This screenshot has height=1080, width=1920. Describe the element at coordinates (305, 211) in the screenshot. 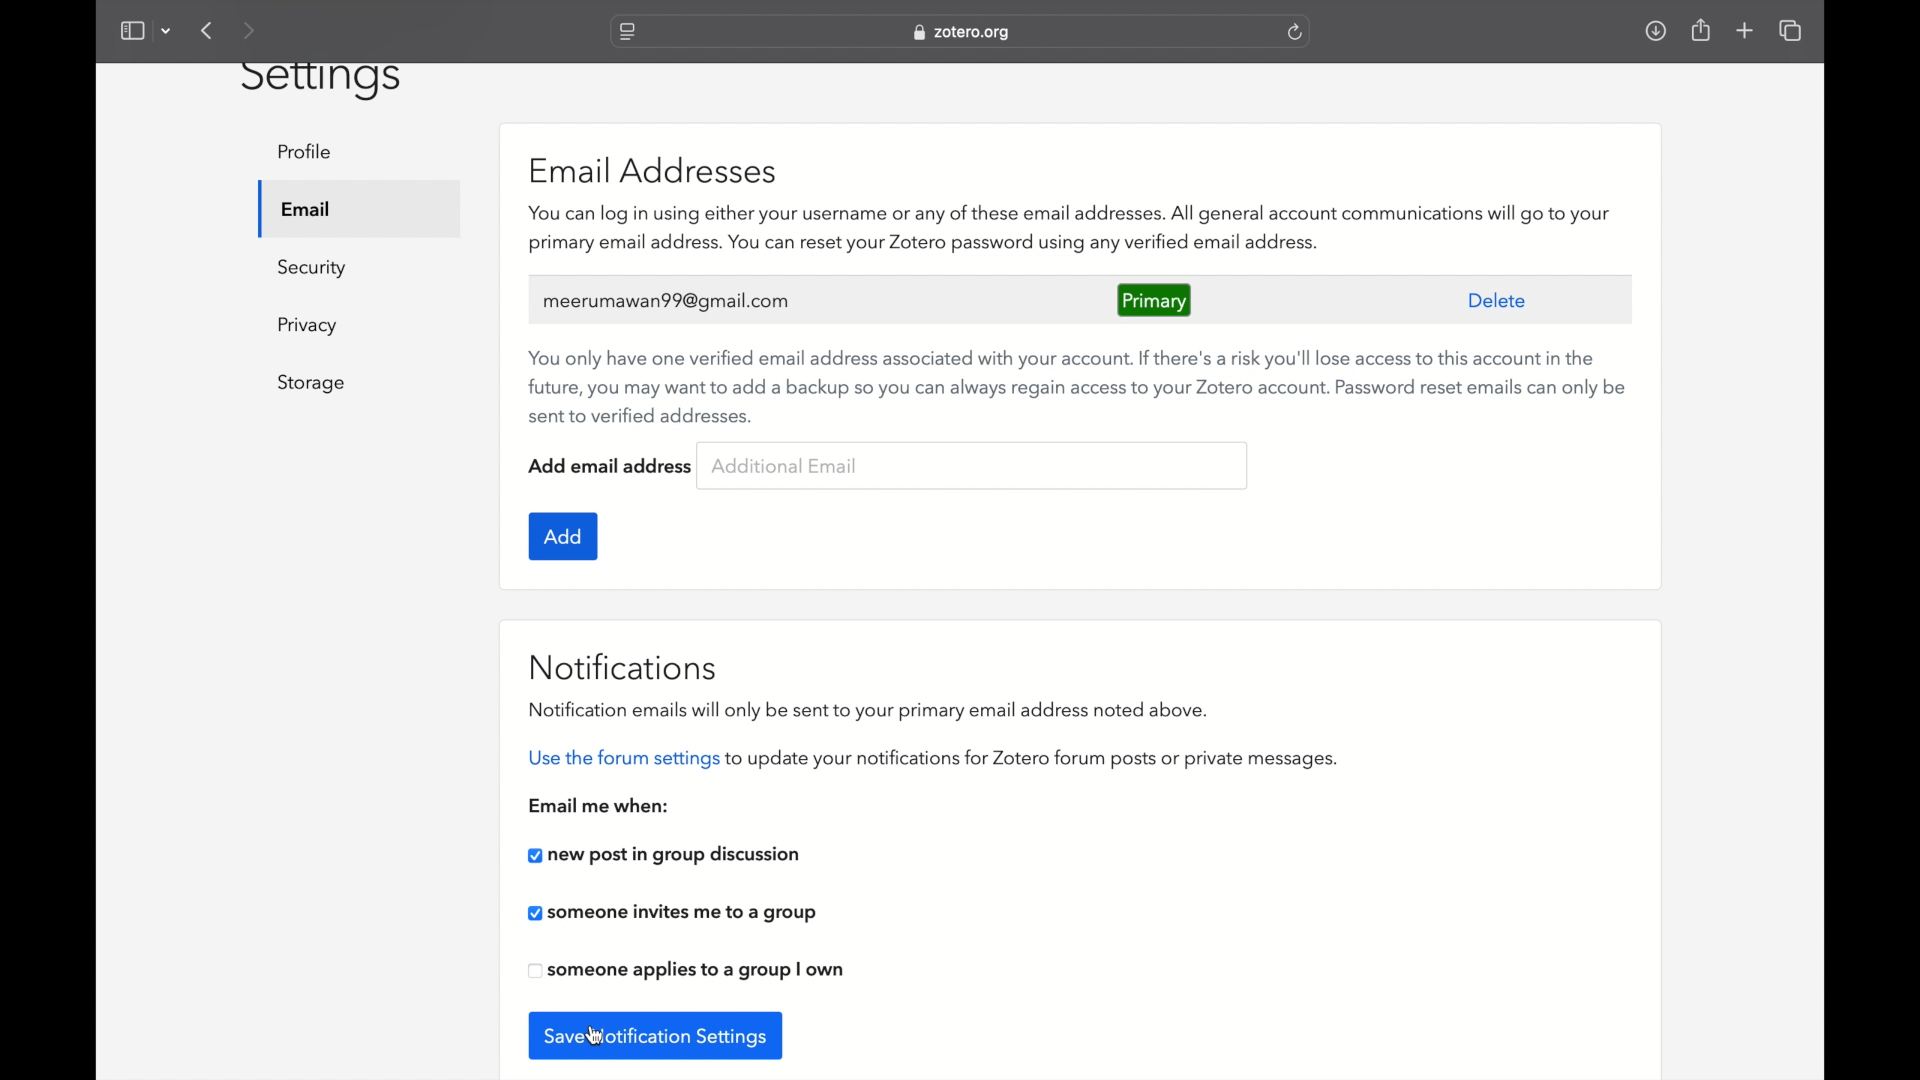

I see `email` at that location.